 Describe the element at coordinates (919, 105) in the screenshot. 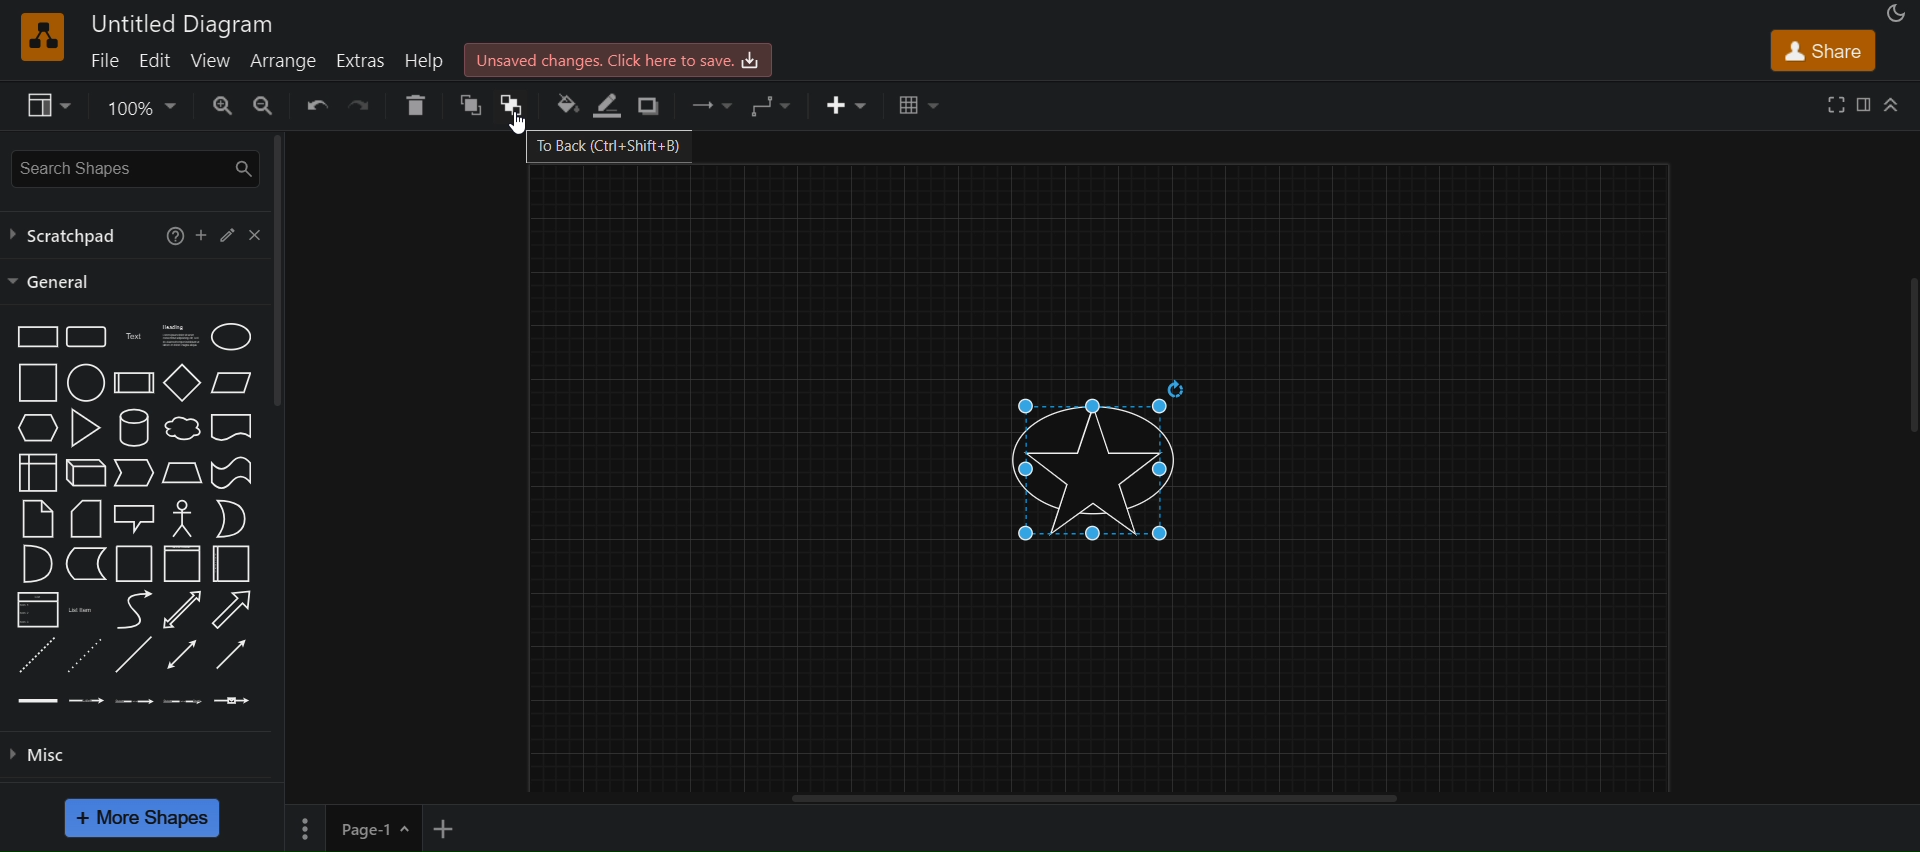

I see `table` at that location.